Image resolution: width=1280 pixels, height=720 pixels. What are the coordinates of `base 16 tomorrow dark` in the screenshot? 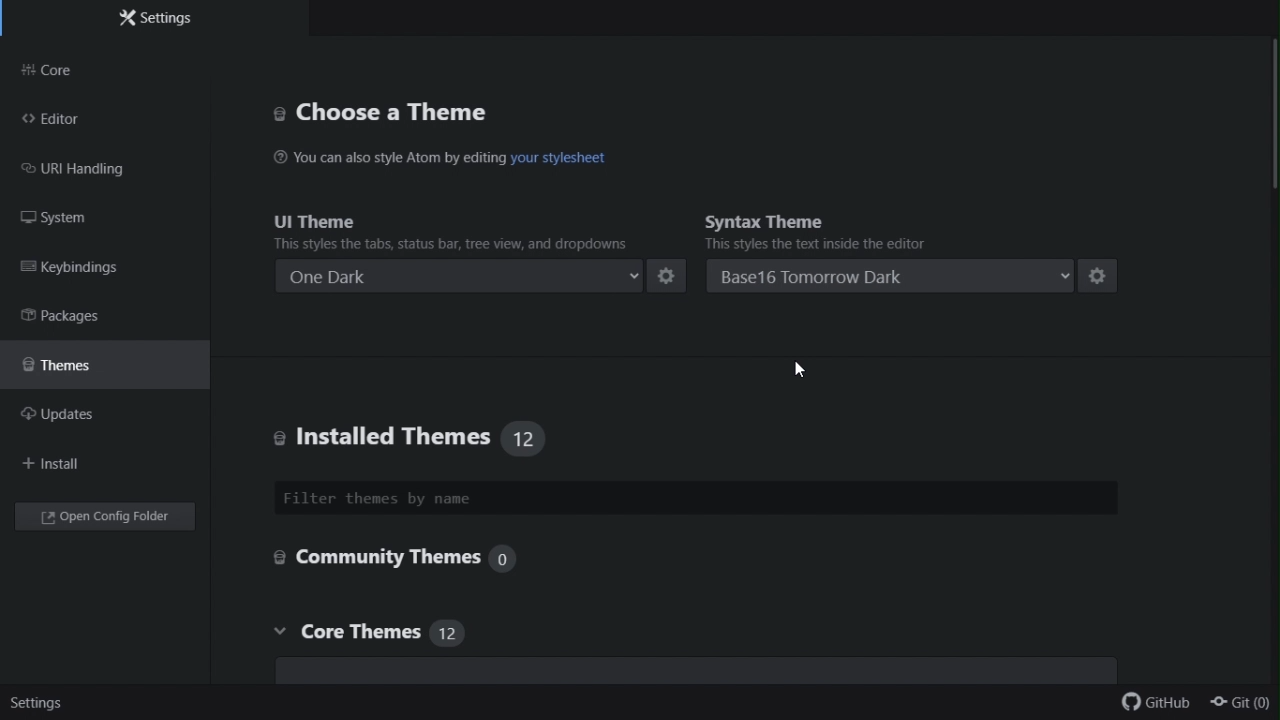 It's located at (891, 277).